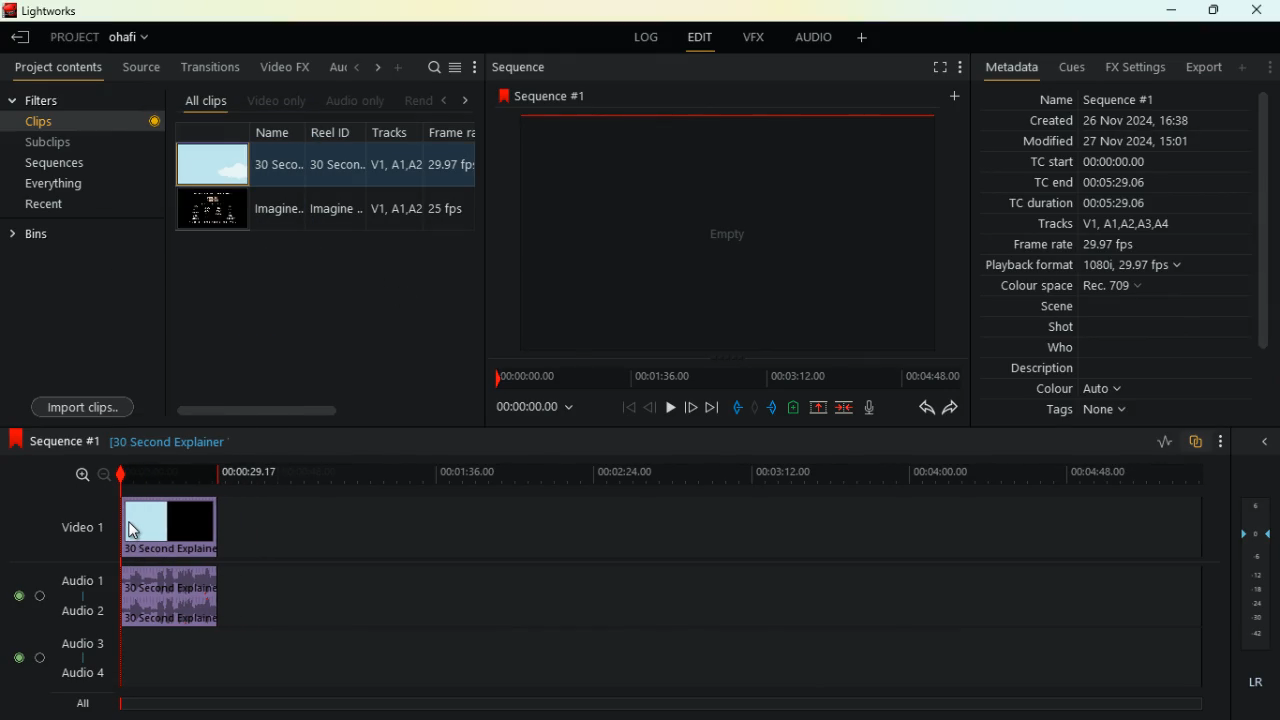 Image resolution: width=1280 pixels, height=720 pixels. Describe the element at coordinates (140, 533) in the screenshot. I see `Mouse Cursor` at that location.